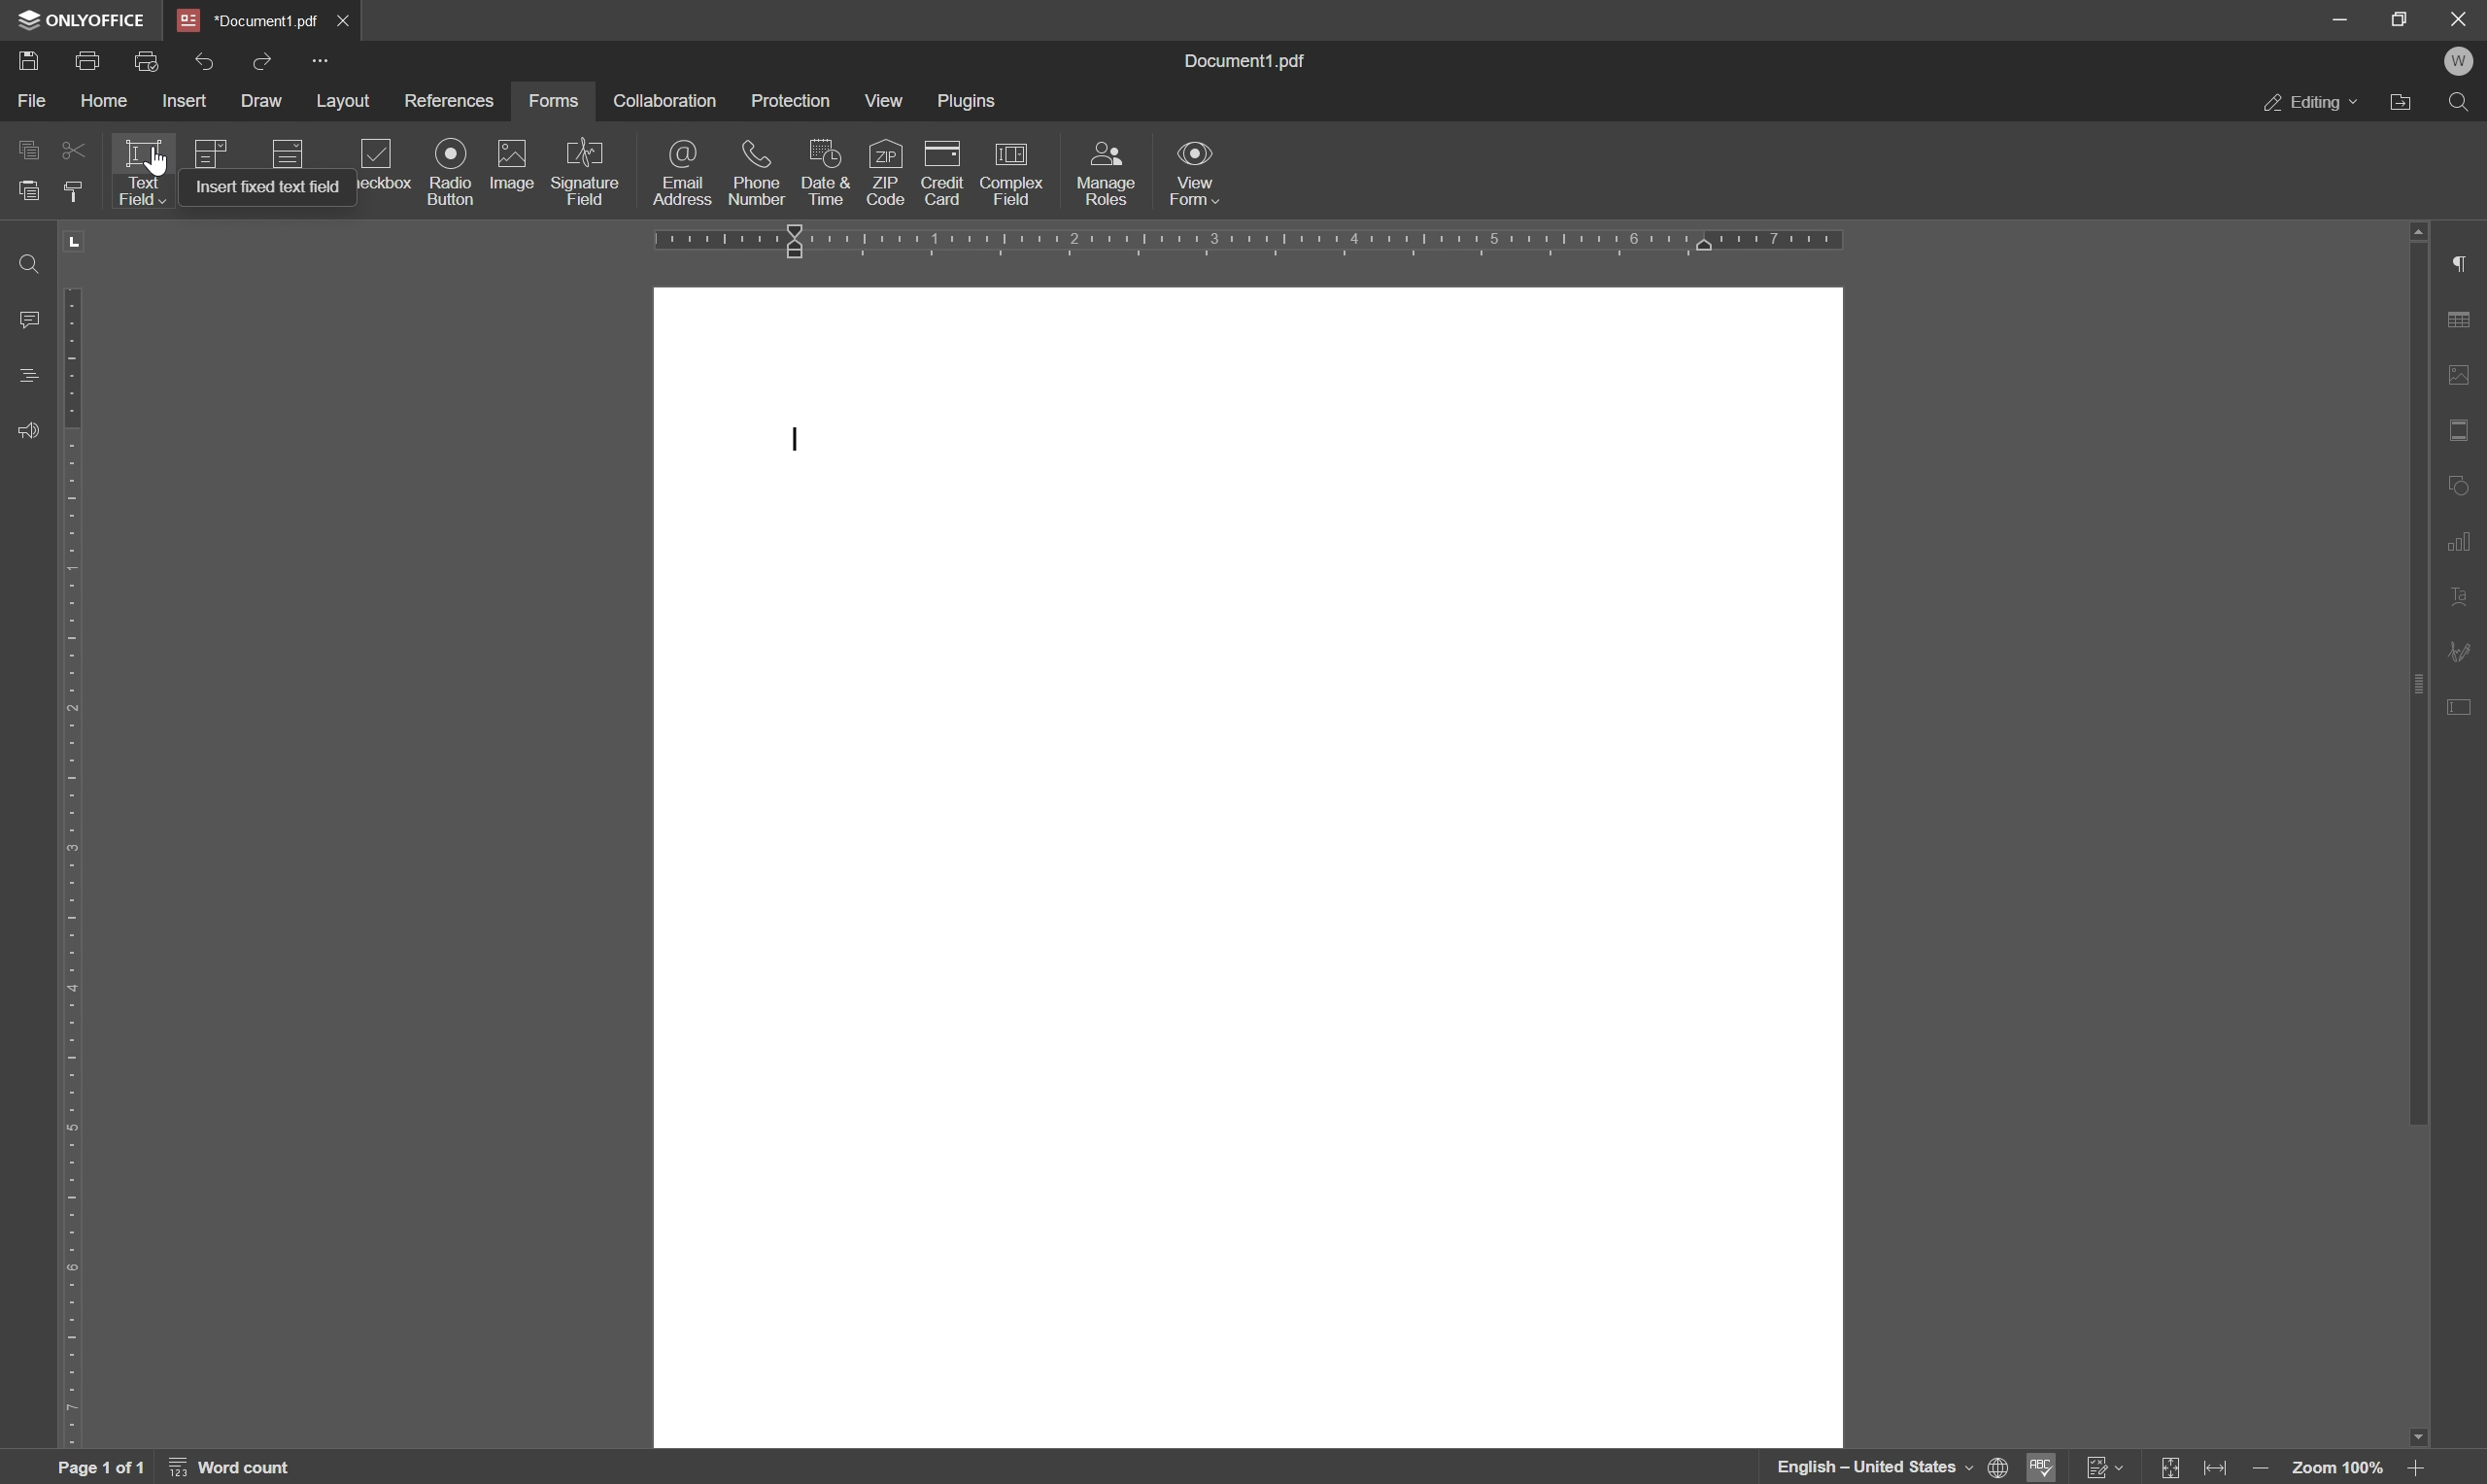  Describe the element at coordinates (2462, 101) in the screenshot. I see `find` at that location.